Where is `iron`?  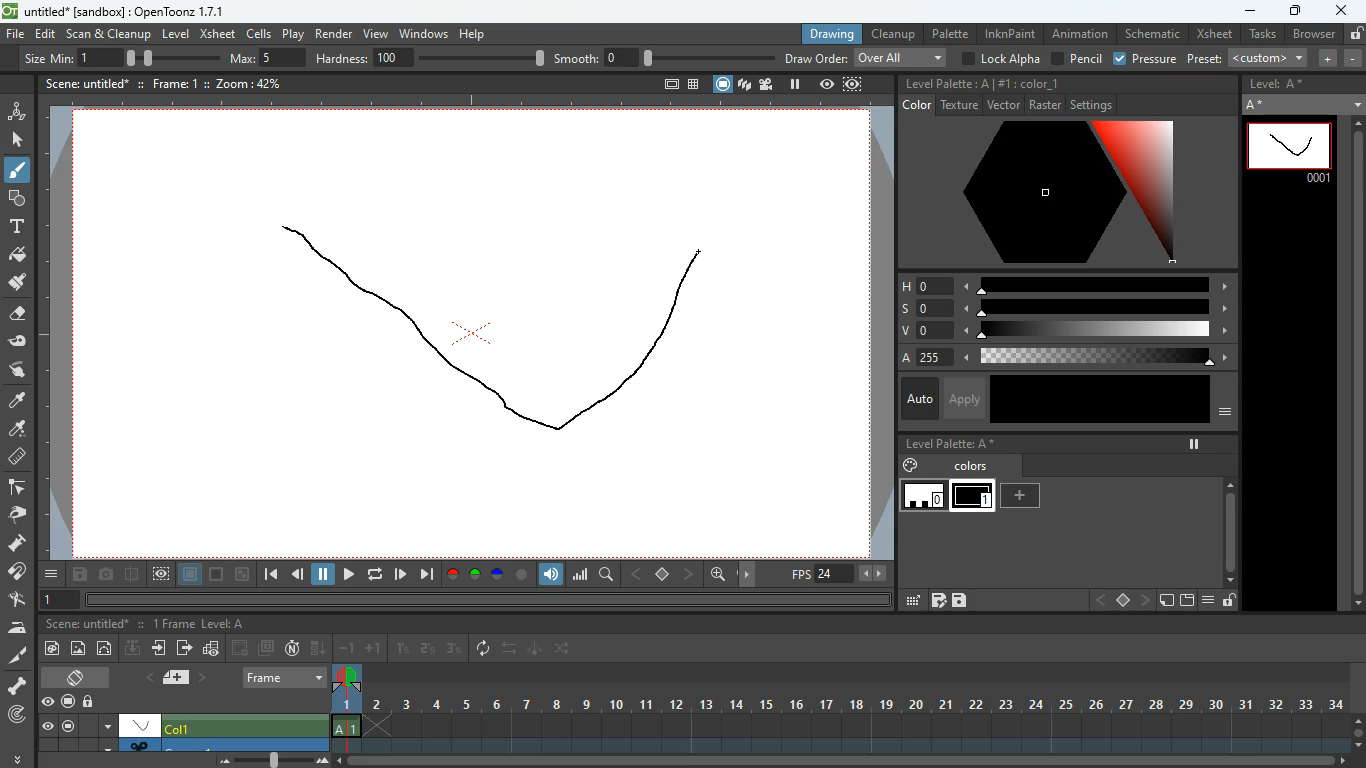
iron is located at coordinates (17, 627).